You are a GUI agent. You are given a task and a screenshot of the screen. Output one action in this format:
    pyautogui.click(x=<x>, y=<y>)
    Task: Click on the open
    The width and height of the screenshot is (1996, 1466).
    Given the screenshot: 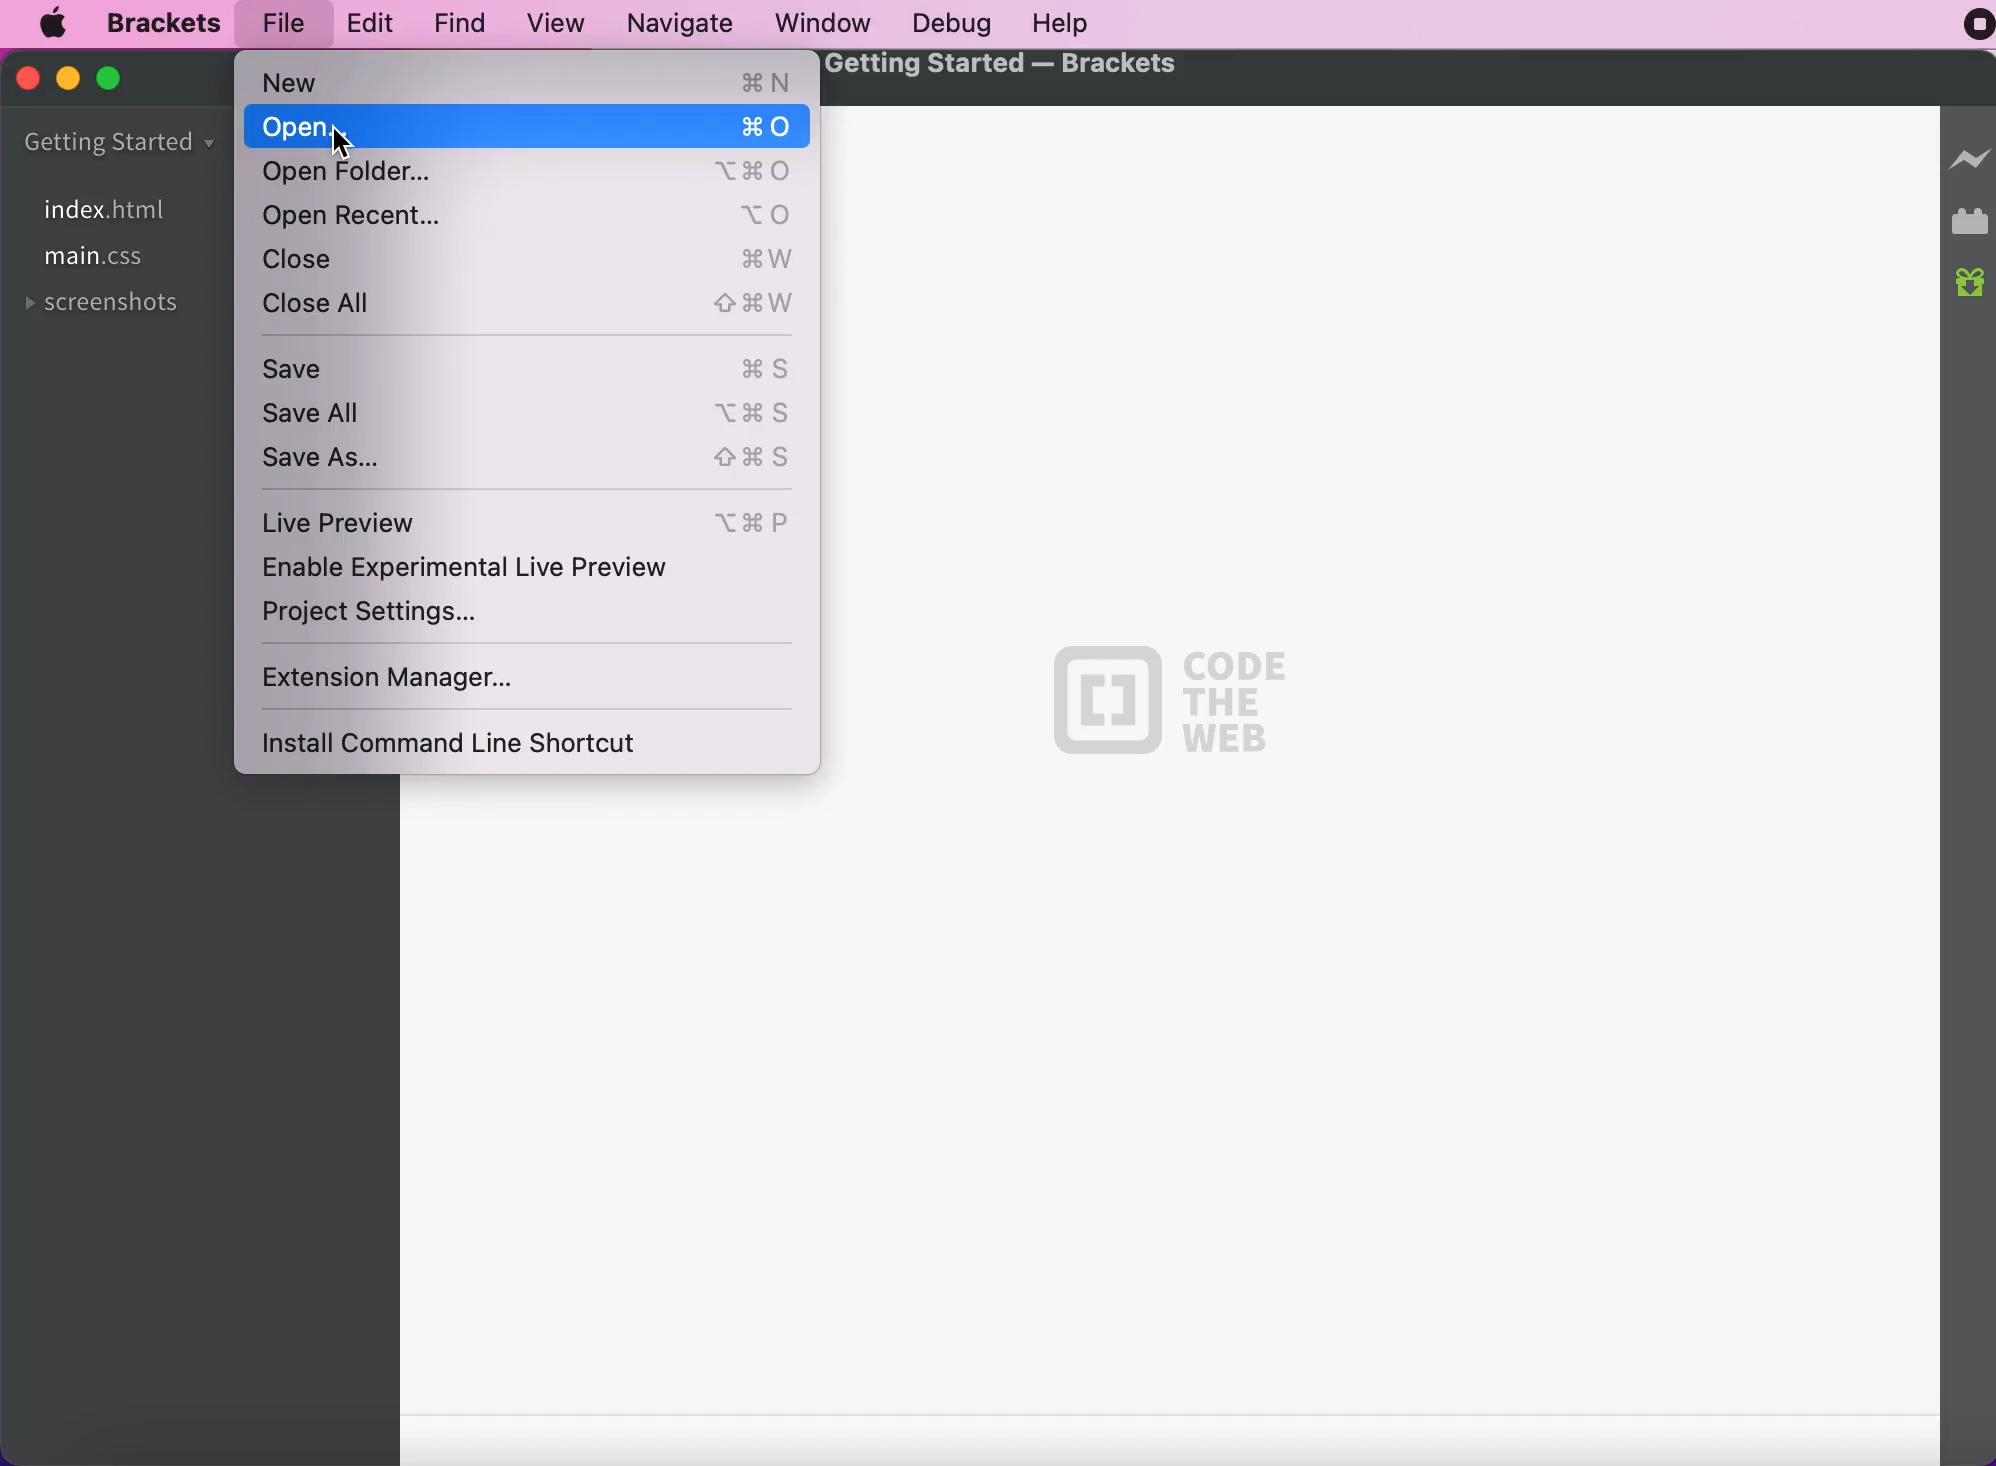 What is the action you would take?
    pyautogui.click(x=530, y=128)
    